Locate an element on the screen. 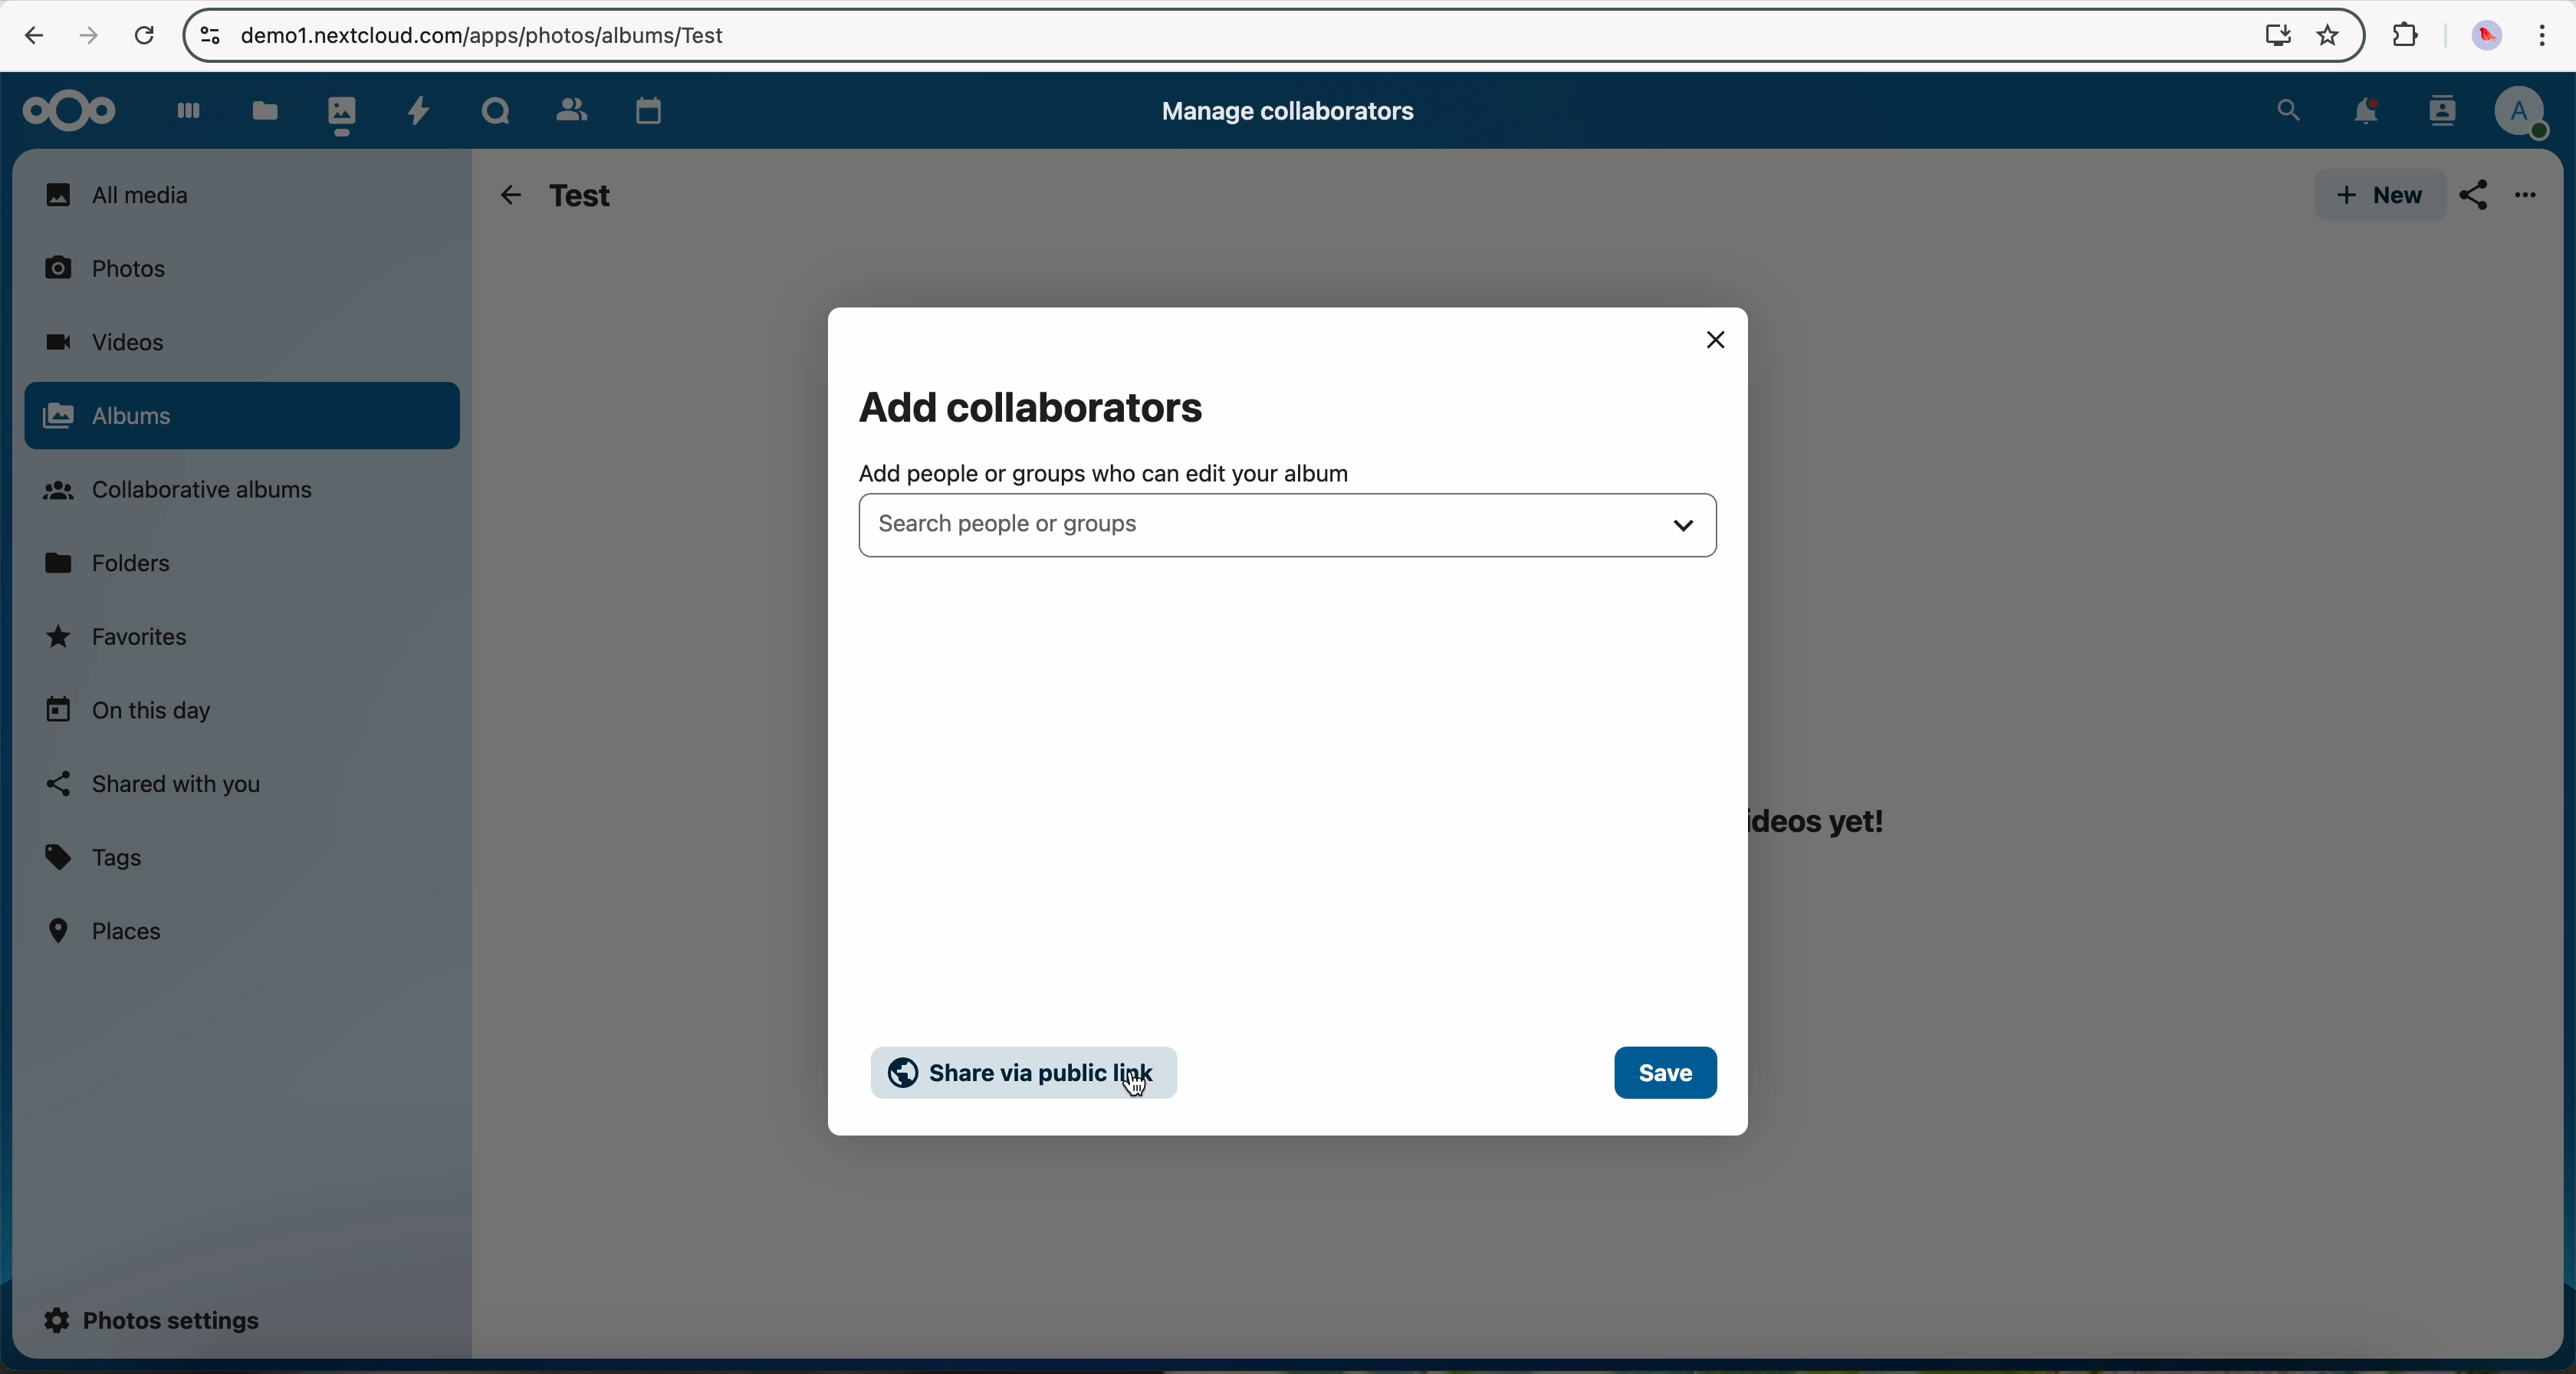 Image resolution: width=2576 pixels, height=1374 pixels. videos is located at coordinates (104, 342).